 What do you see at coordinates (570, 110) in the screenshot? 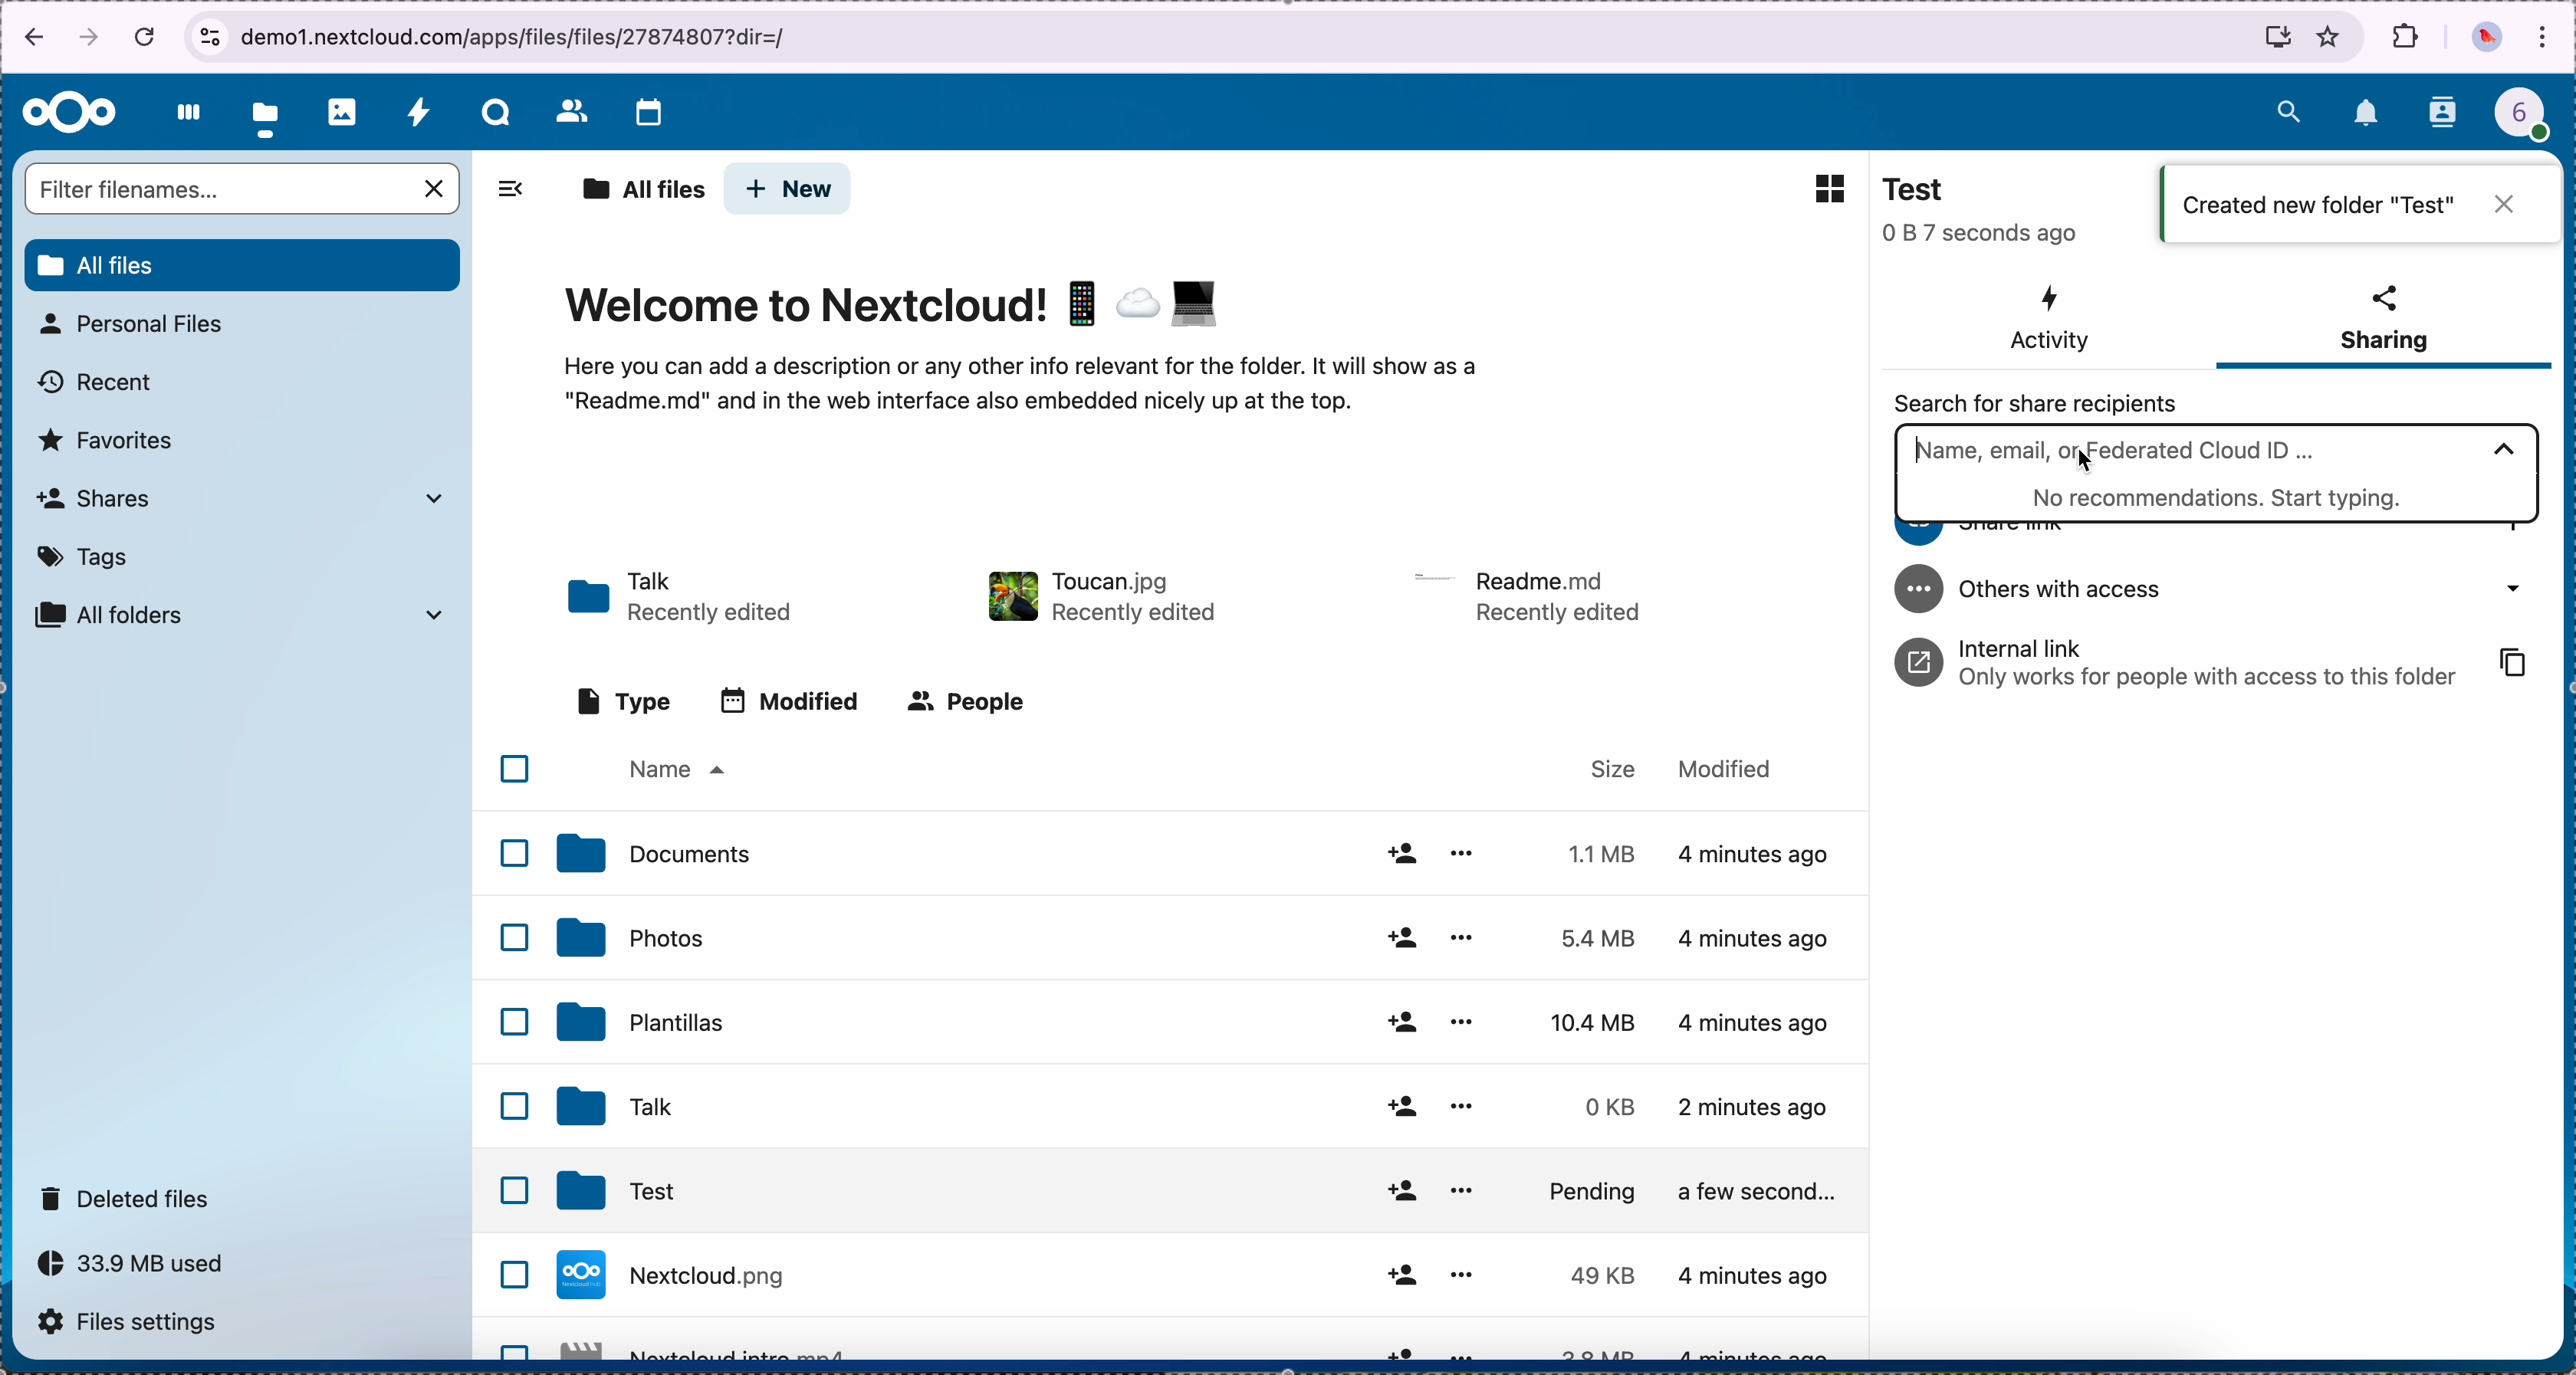
I see `contacts` at bounding box center [570, 110].